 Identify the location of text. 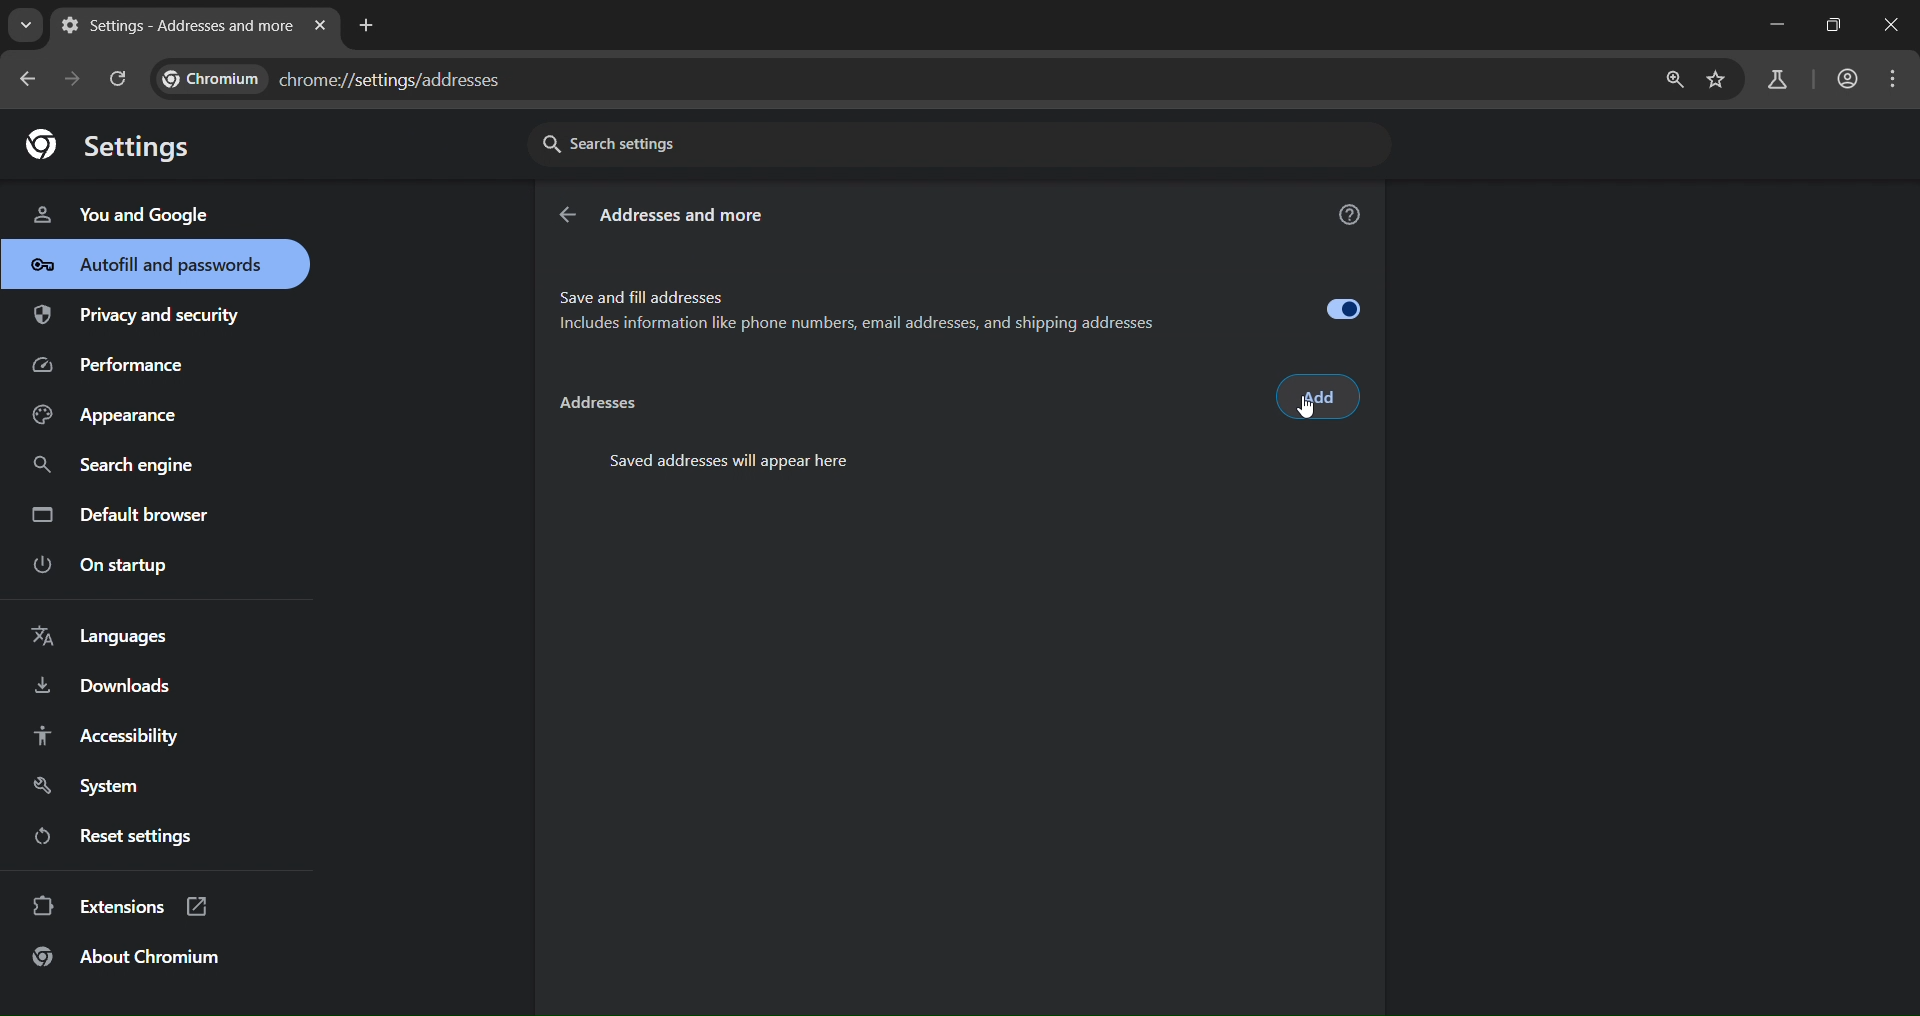
(733, 459).